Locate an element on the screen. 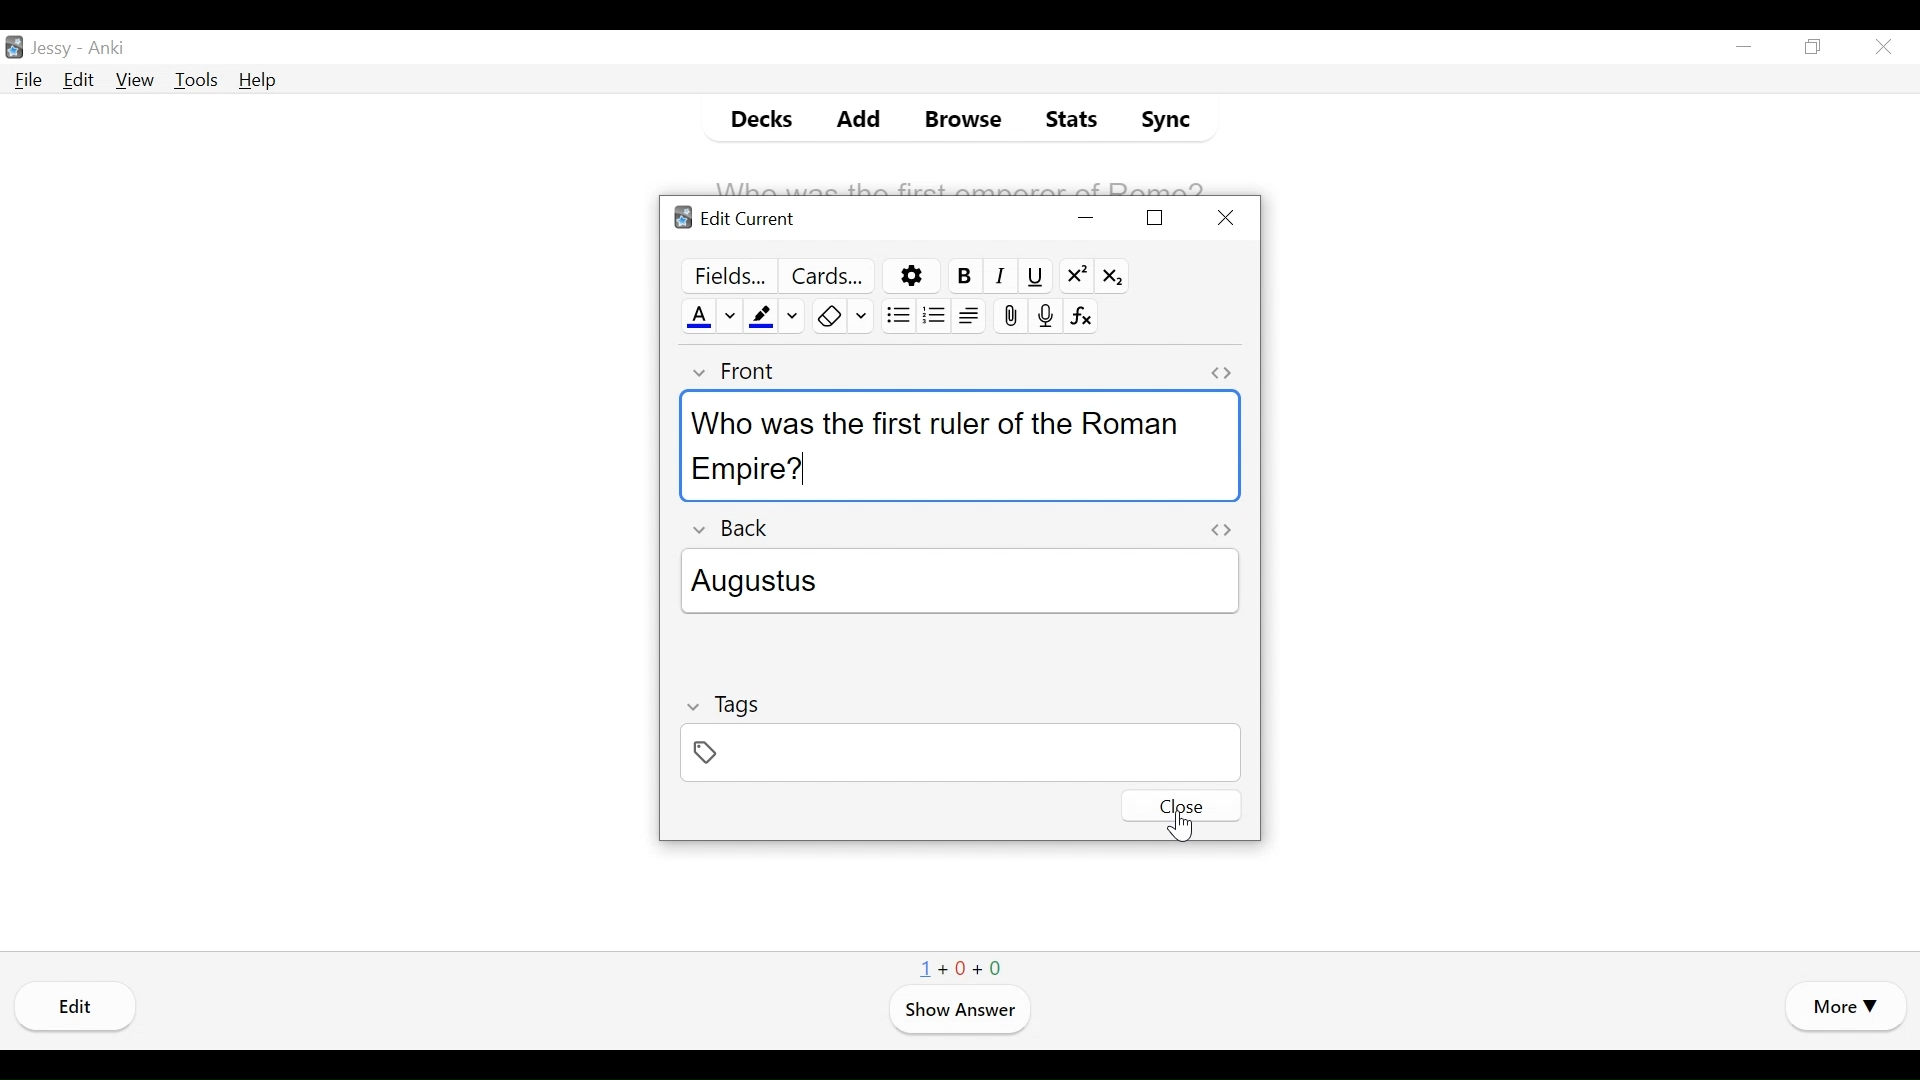  Unordered list is located at coordinates (895, 314).